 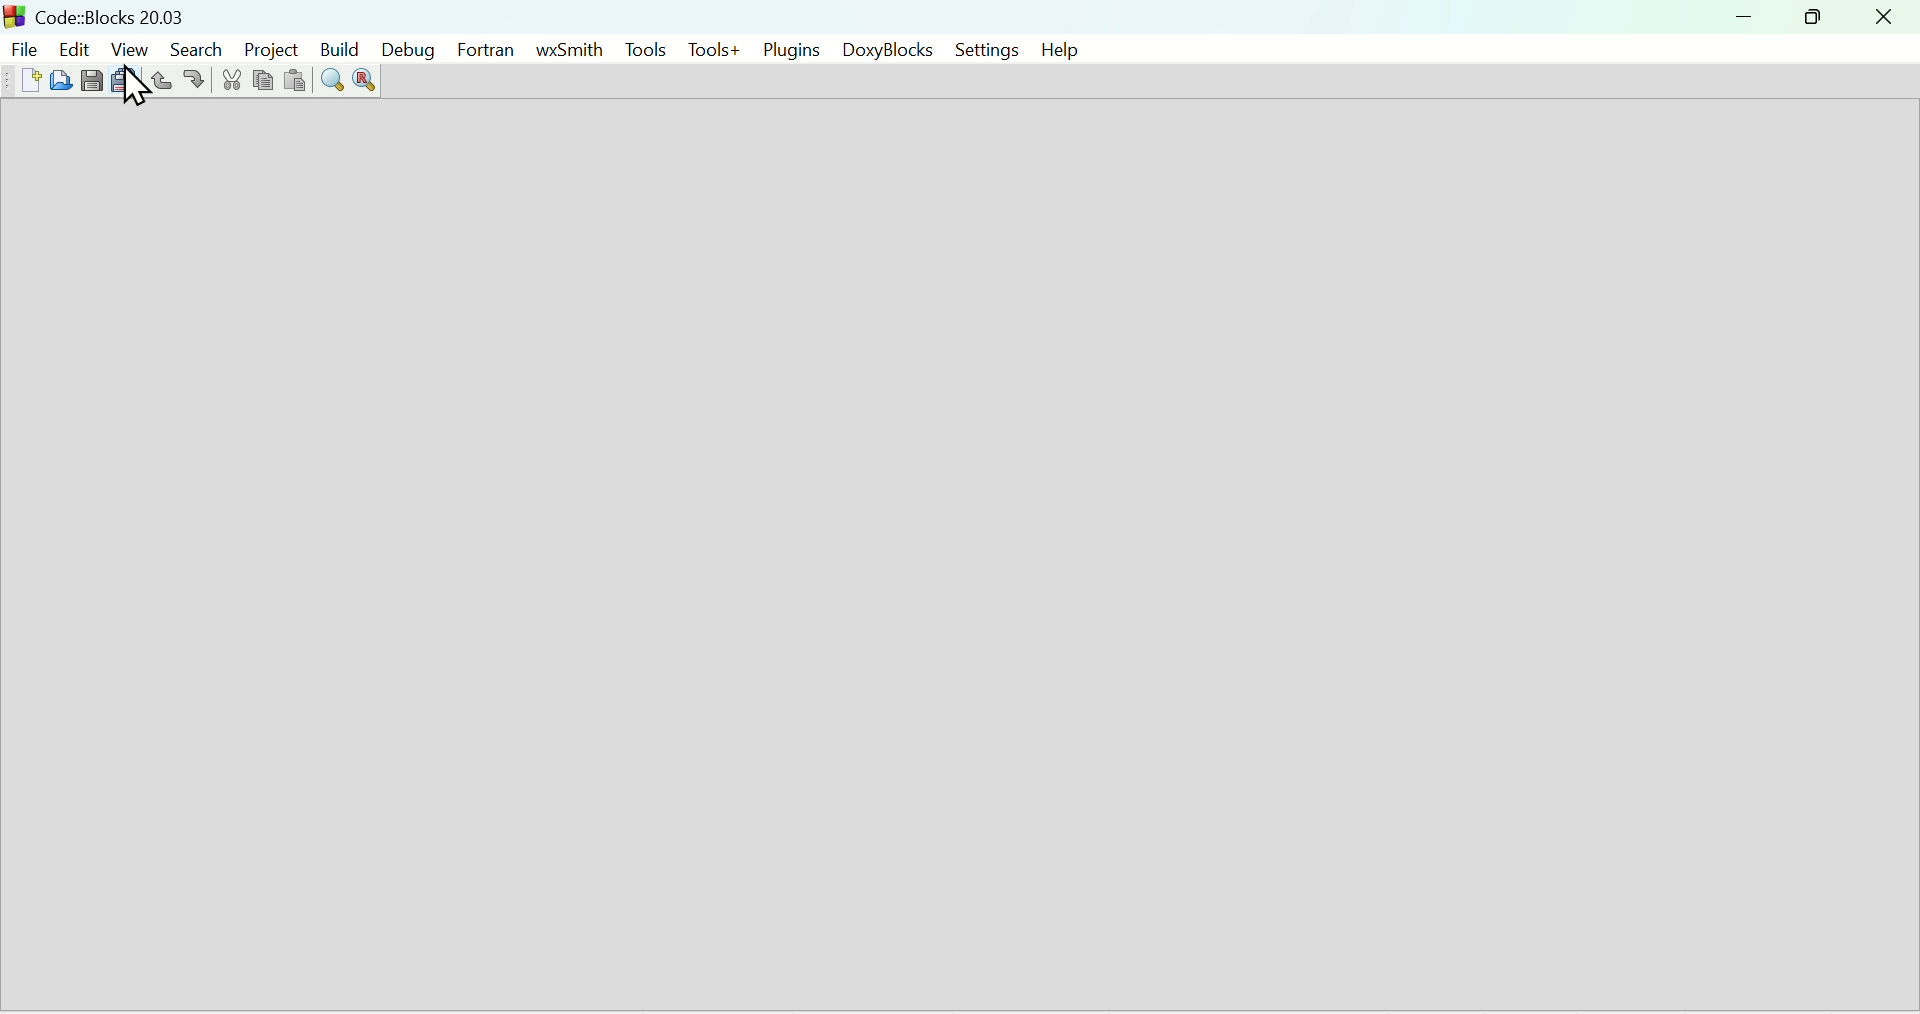 I want to click on New file, so click(x=28, y=80).